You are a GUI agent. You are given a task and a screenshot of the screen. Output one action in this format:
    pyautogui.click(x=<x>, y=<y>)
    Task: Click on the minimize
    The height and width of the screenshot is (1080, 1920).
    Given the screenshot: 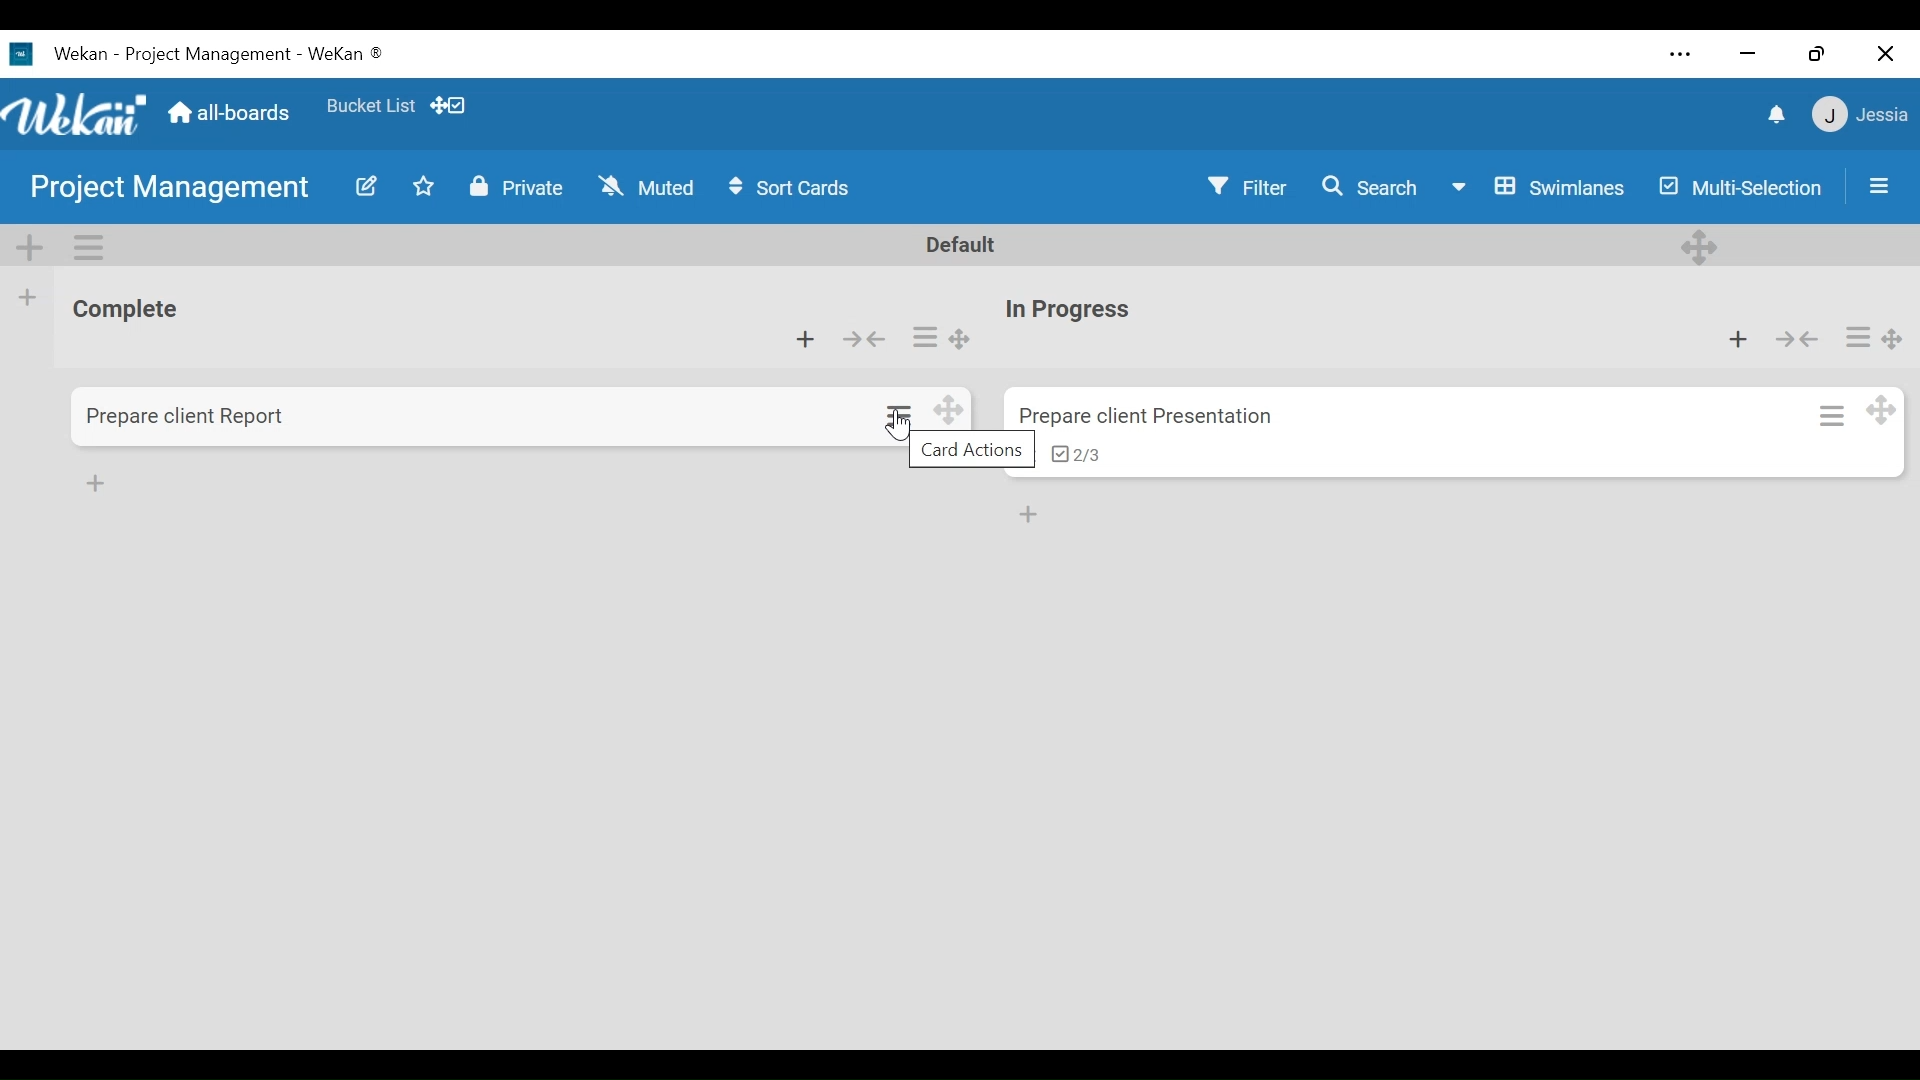 What is the action you would take?
    pyautogui.click(x=1748, y=53)
    